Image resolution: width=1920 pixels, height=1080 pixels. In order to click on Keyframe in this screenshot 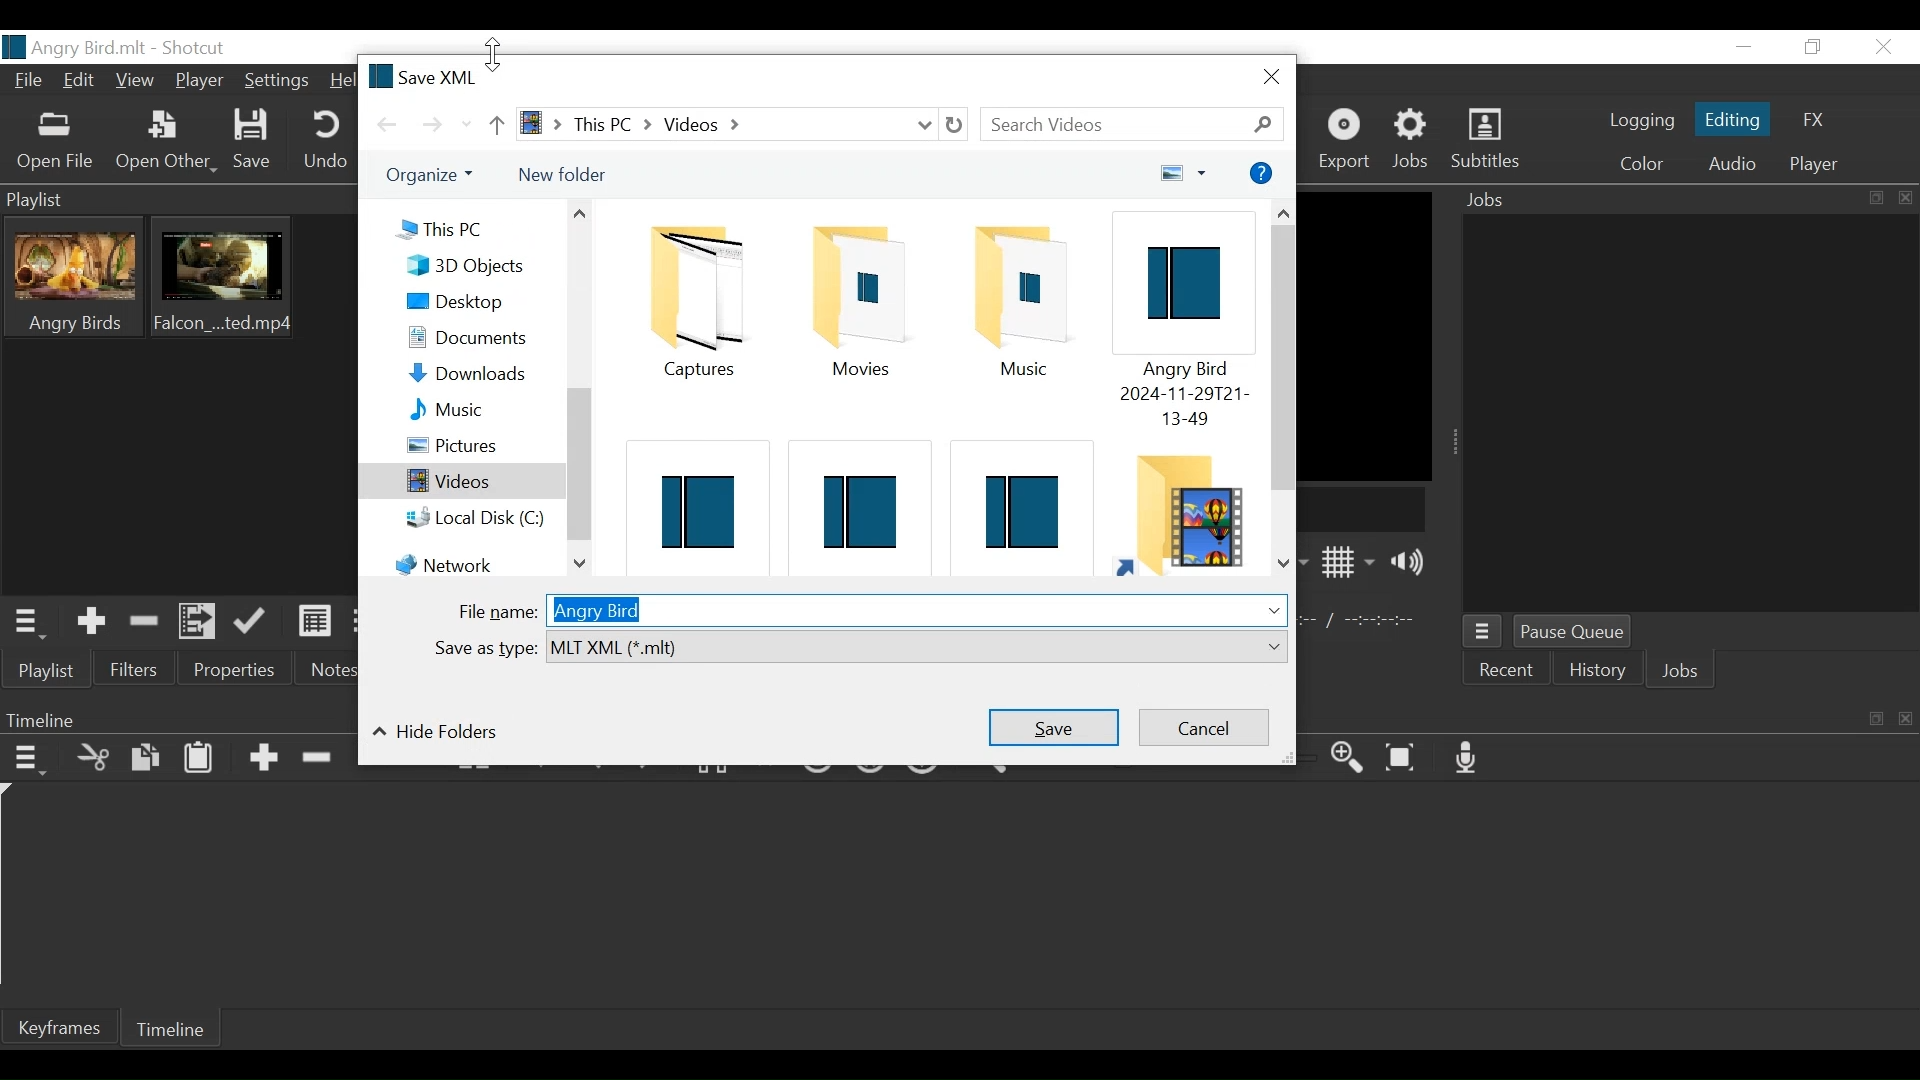, I will do `click(69, 1030)`.